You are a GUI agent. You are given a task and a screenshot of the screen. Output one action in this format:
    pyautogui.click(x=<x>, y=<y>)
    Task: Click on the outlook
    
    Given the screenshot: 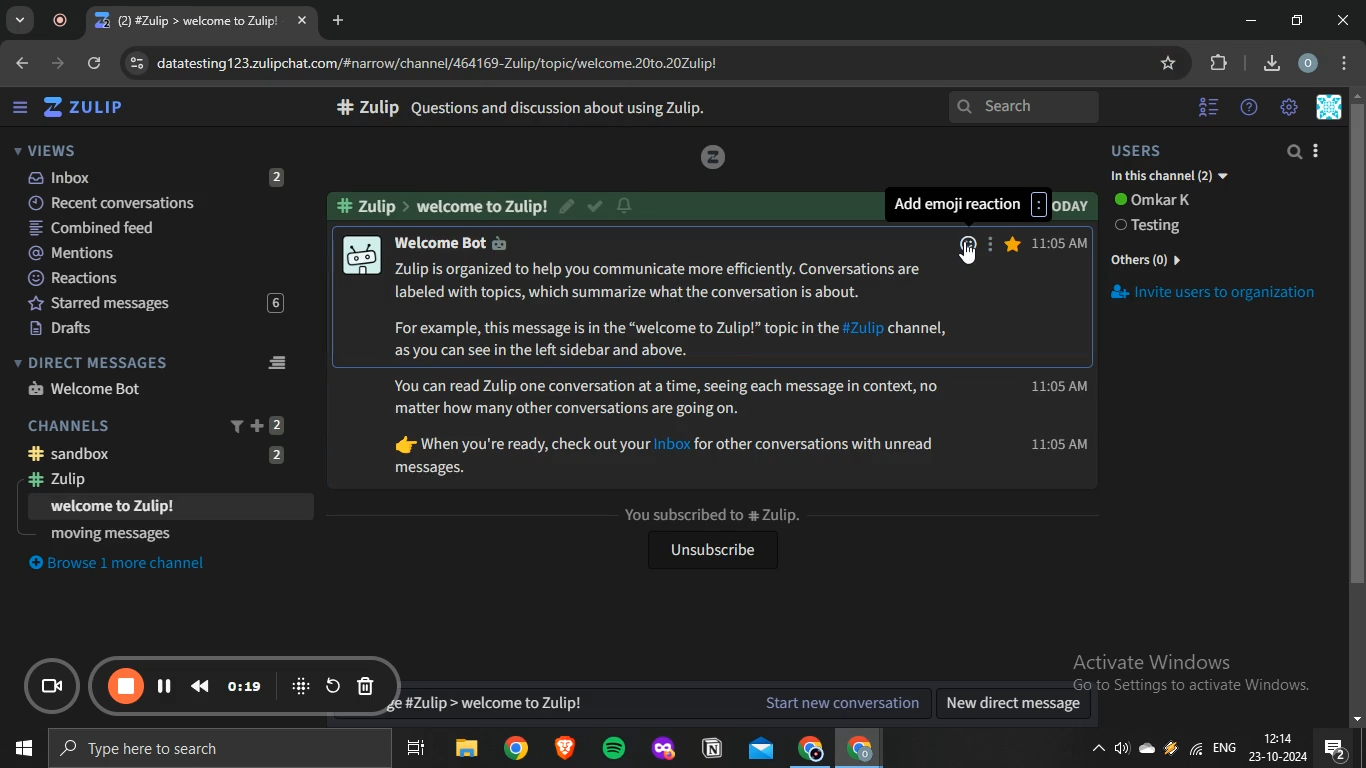 What is the action you would take?
    pyautogui.click(x=762, y=748)
    